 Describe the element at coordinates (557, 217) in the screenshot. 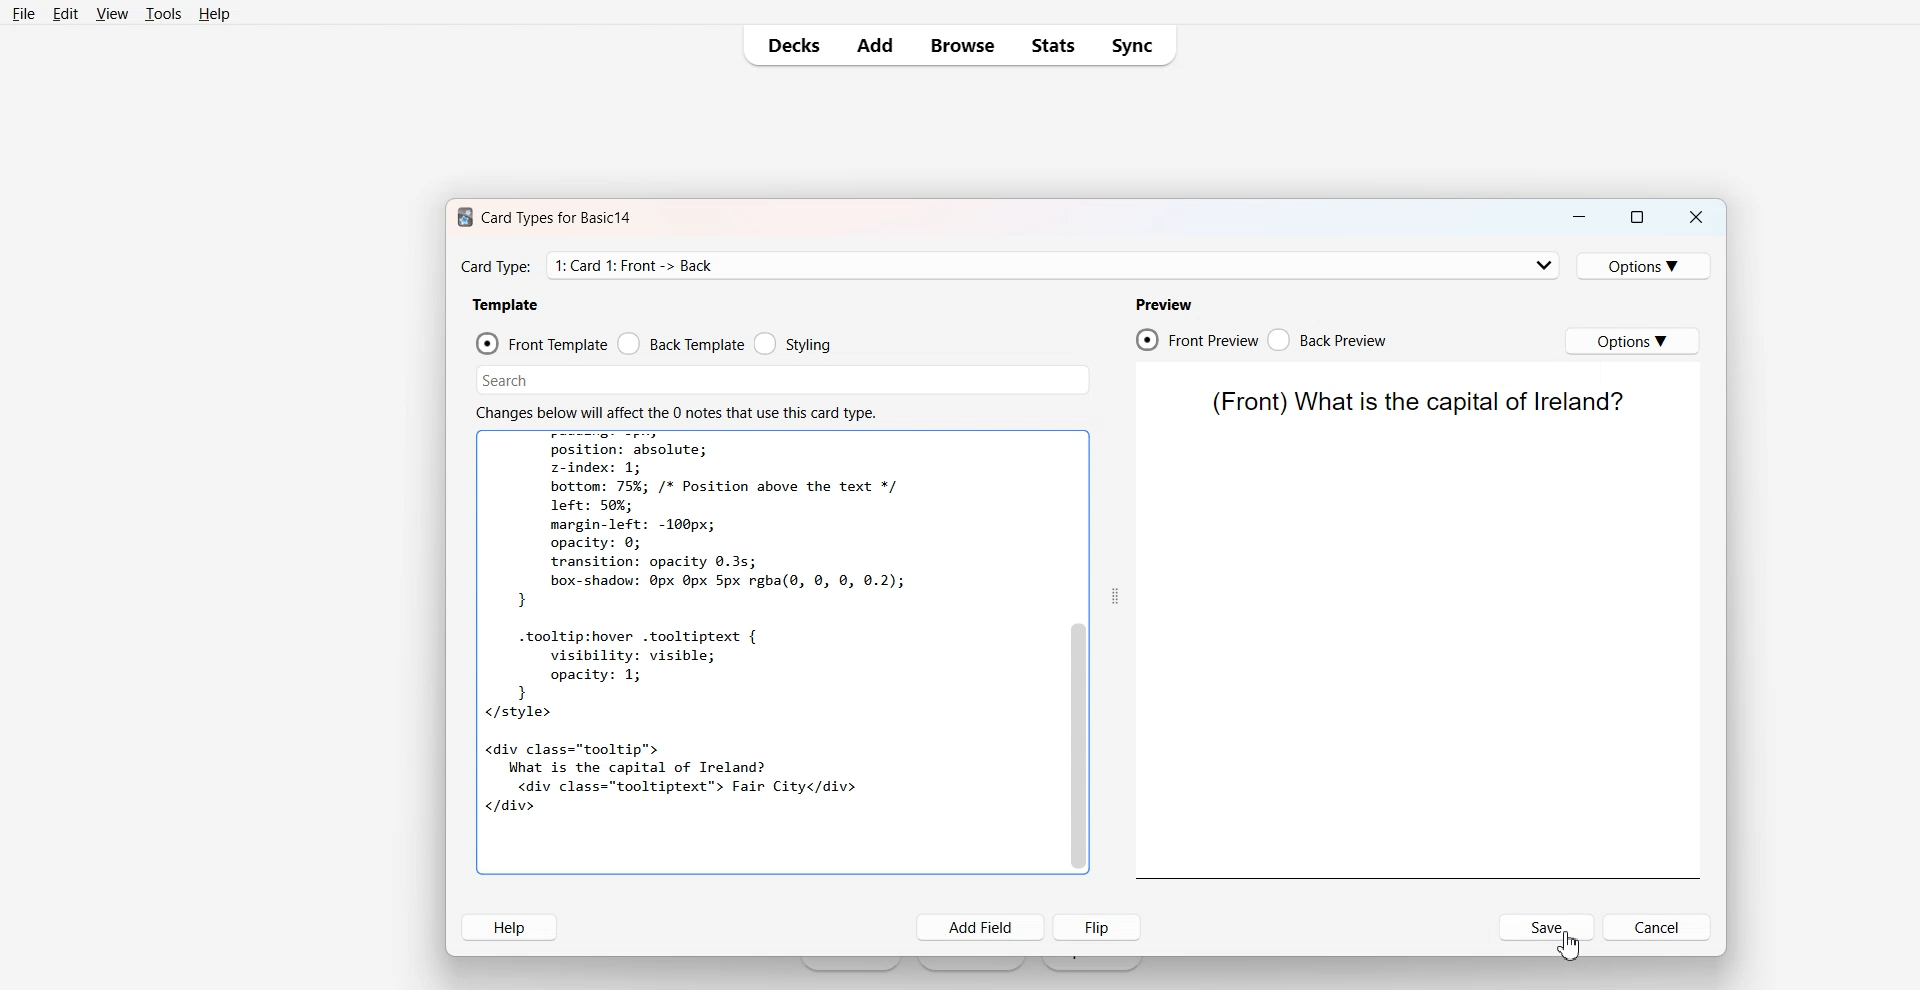

I see `Text` at that location.